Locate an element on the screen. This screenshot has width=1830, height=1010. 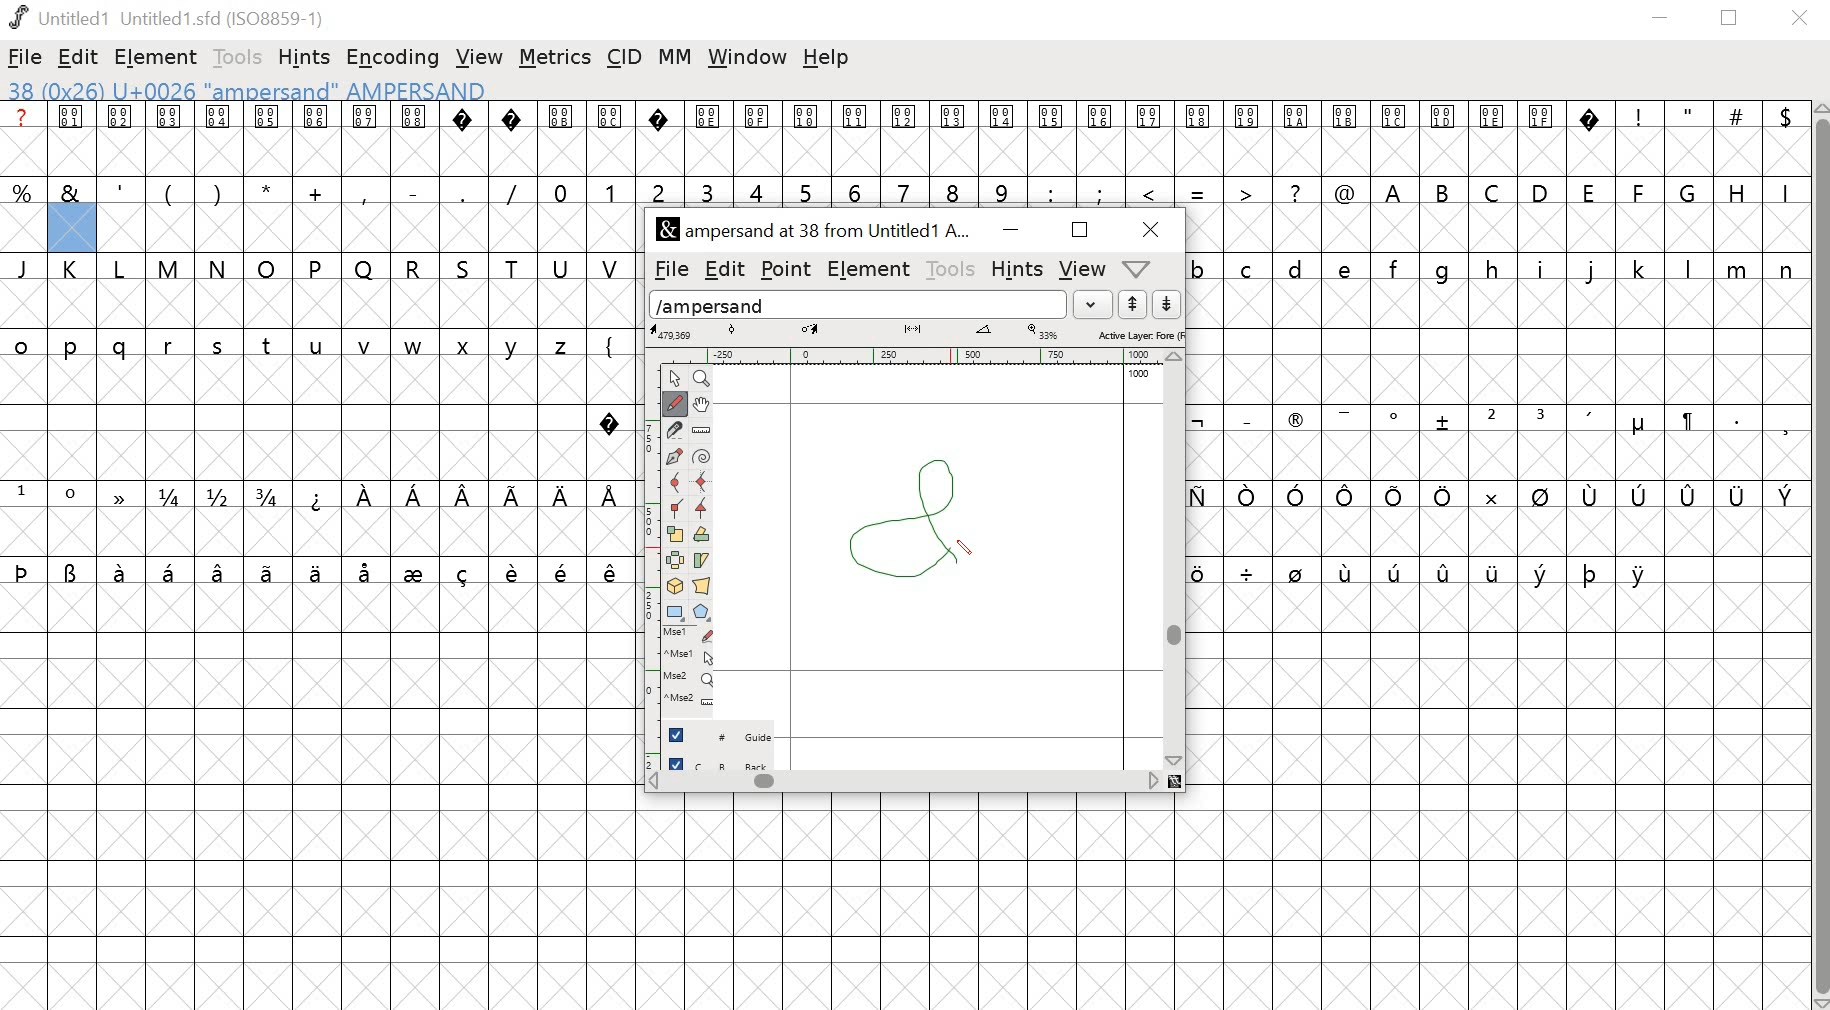
HELP is located at coordinates (1135, 270).